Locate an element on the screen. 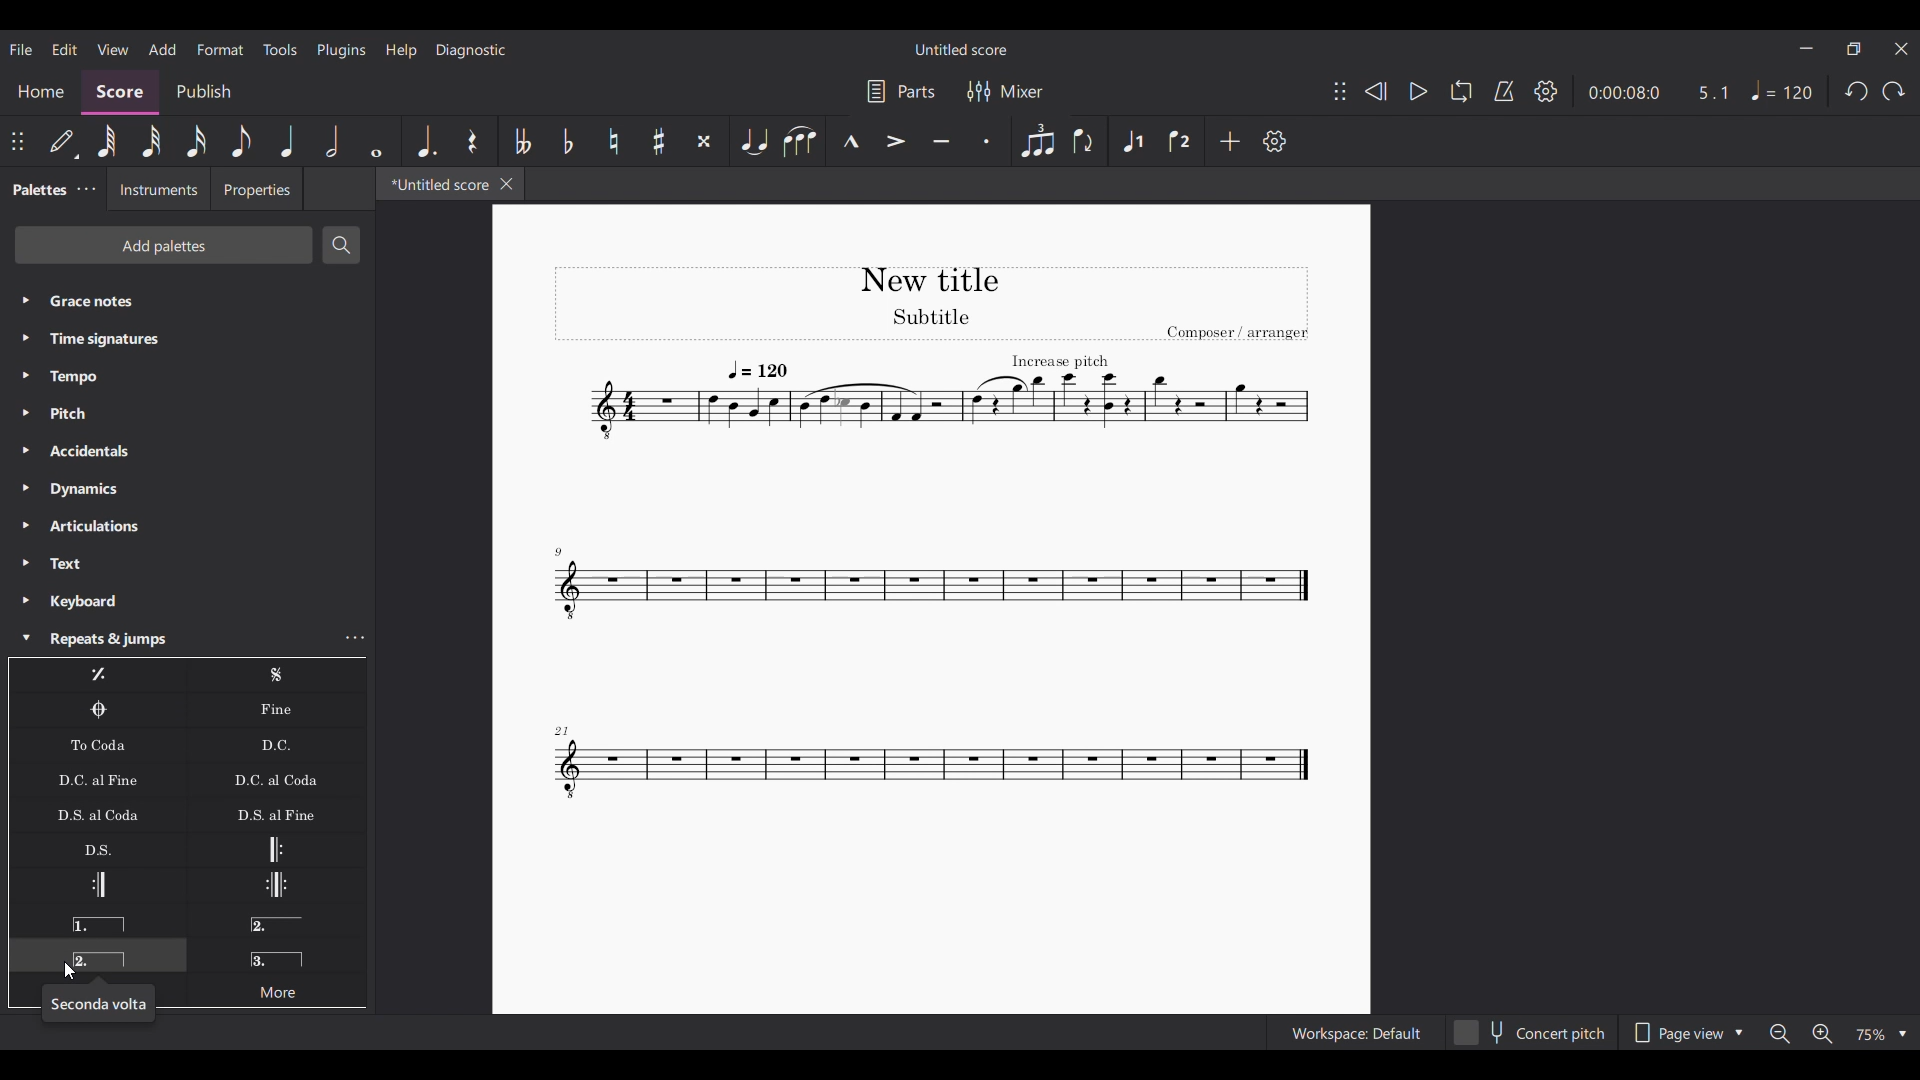 This screenshot has width=1920, height=1080. Quarter note is located at coordinates (288, 141).